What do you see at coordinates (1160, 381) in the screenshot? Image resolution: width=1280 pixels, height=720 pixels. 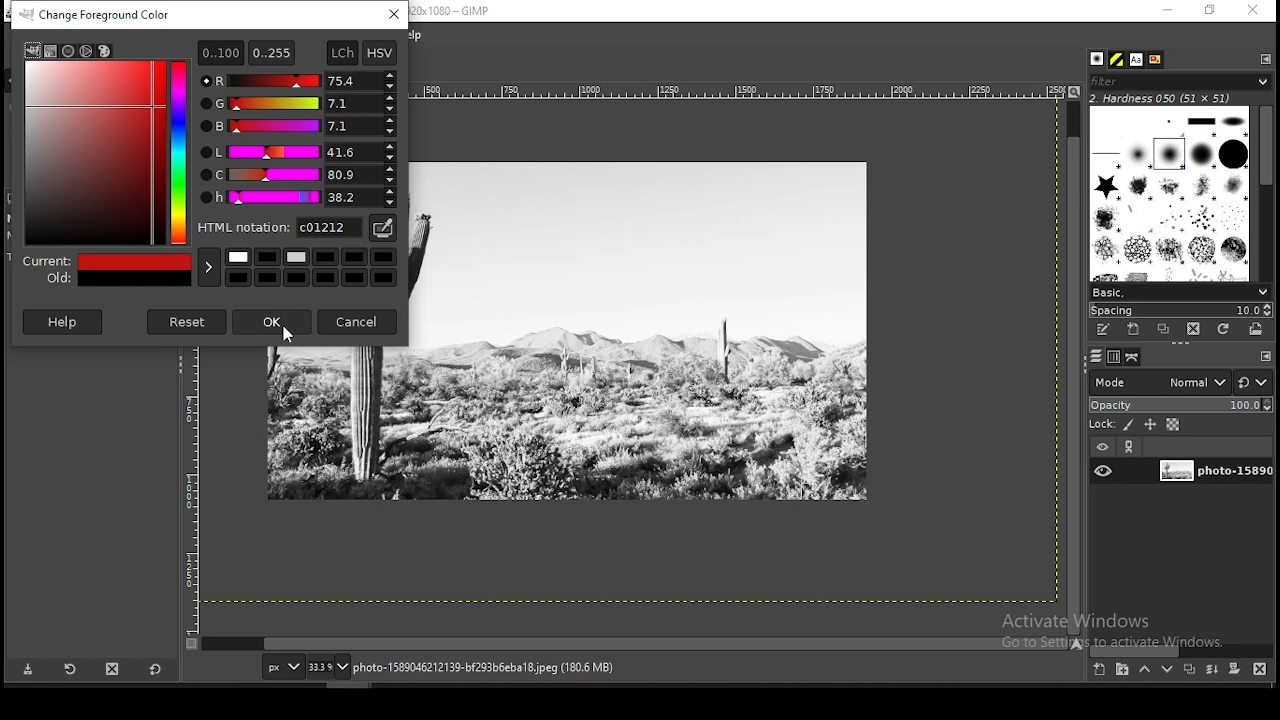 I see `mode` at bounding box center [1160, 381].